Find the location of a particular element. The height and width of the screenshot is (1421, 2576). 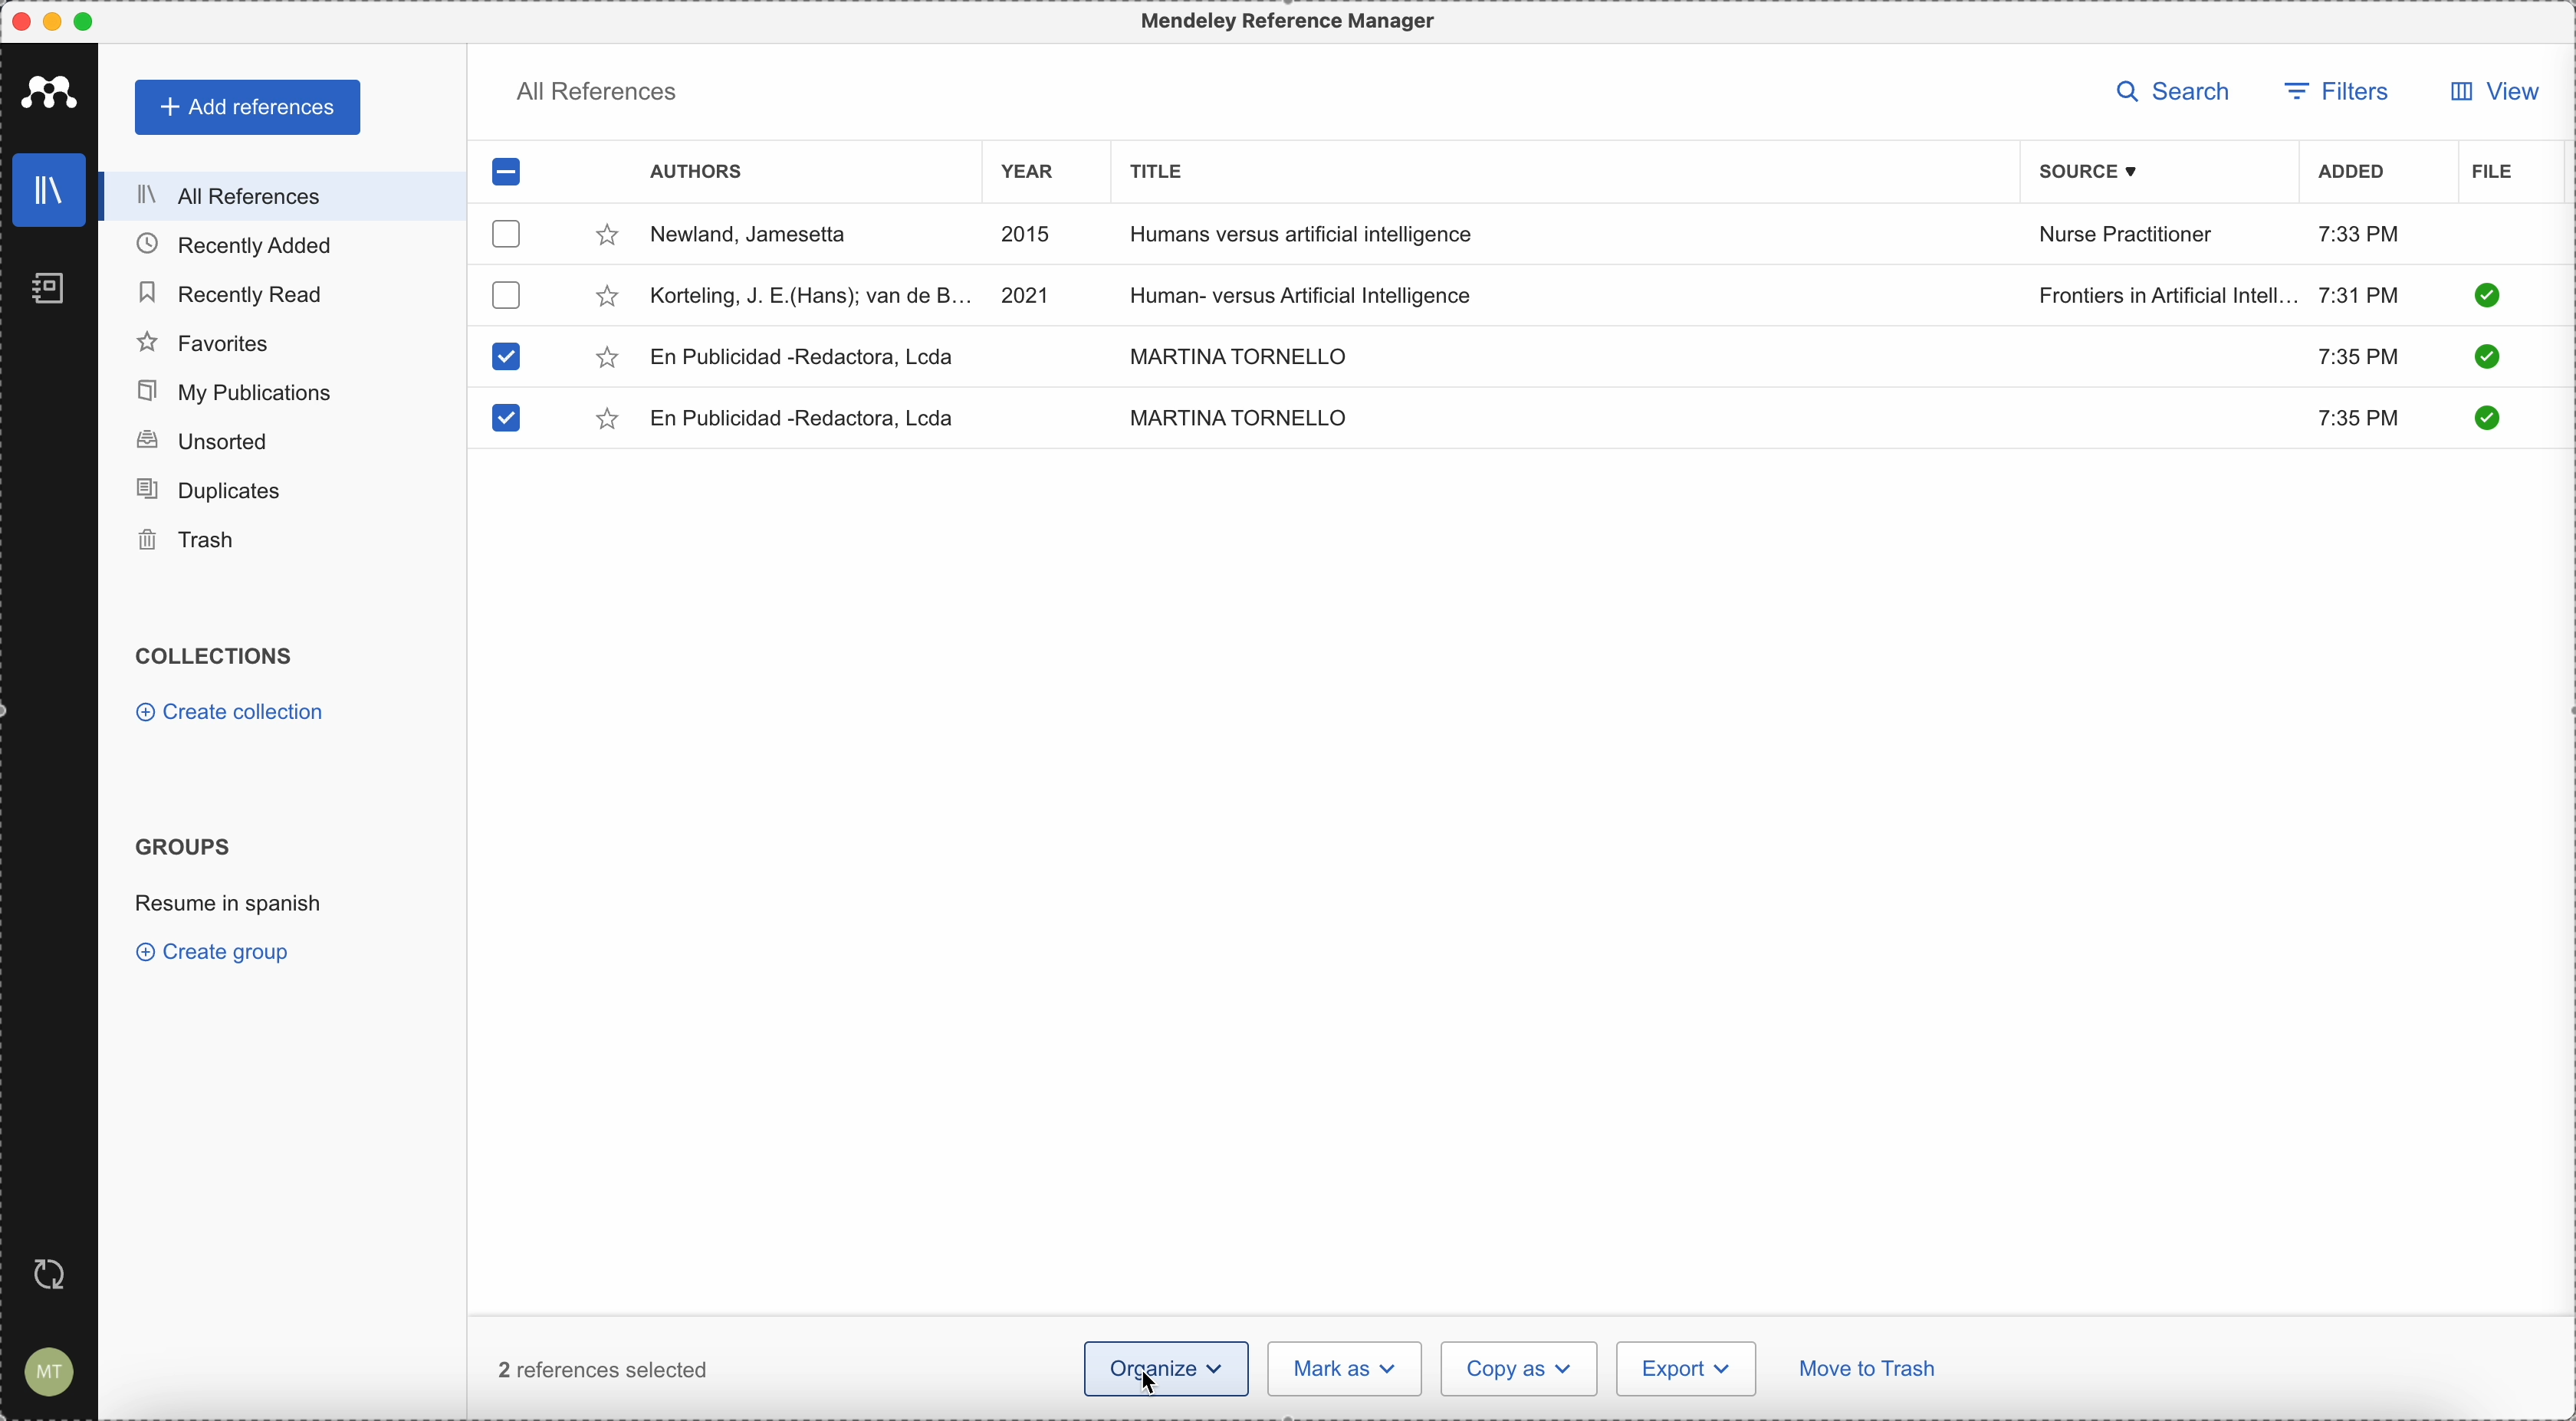

filters is located at coordinates (2336, 94).